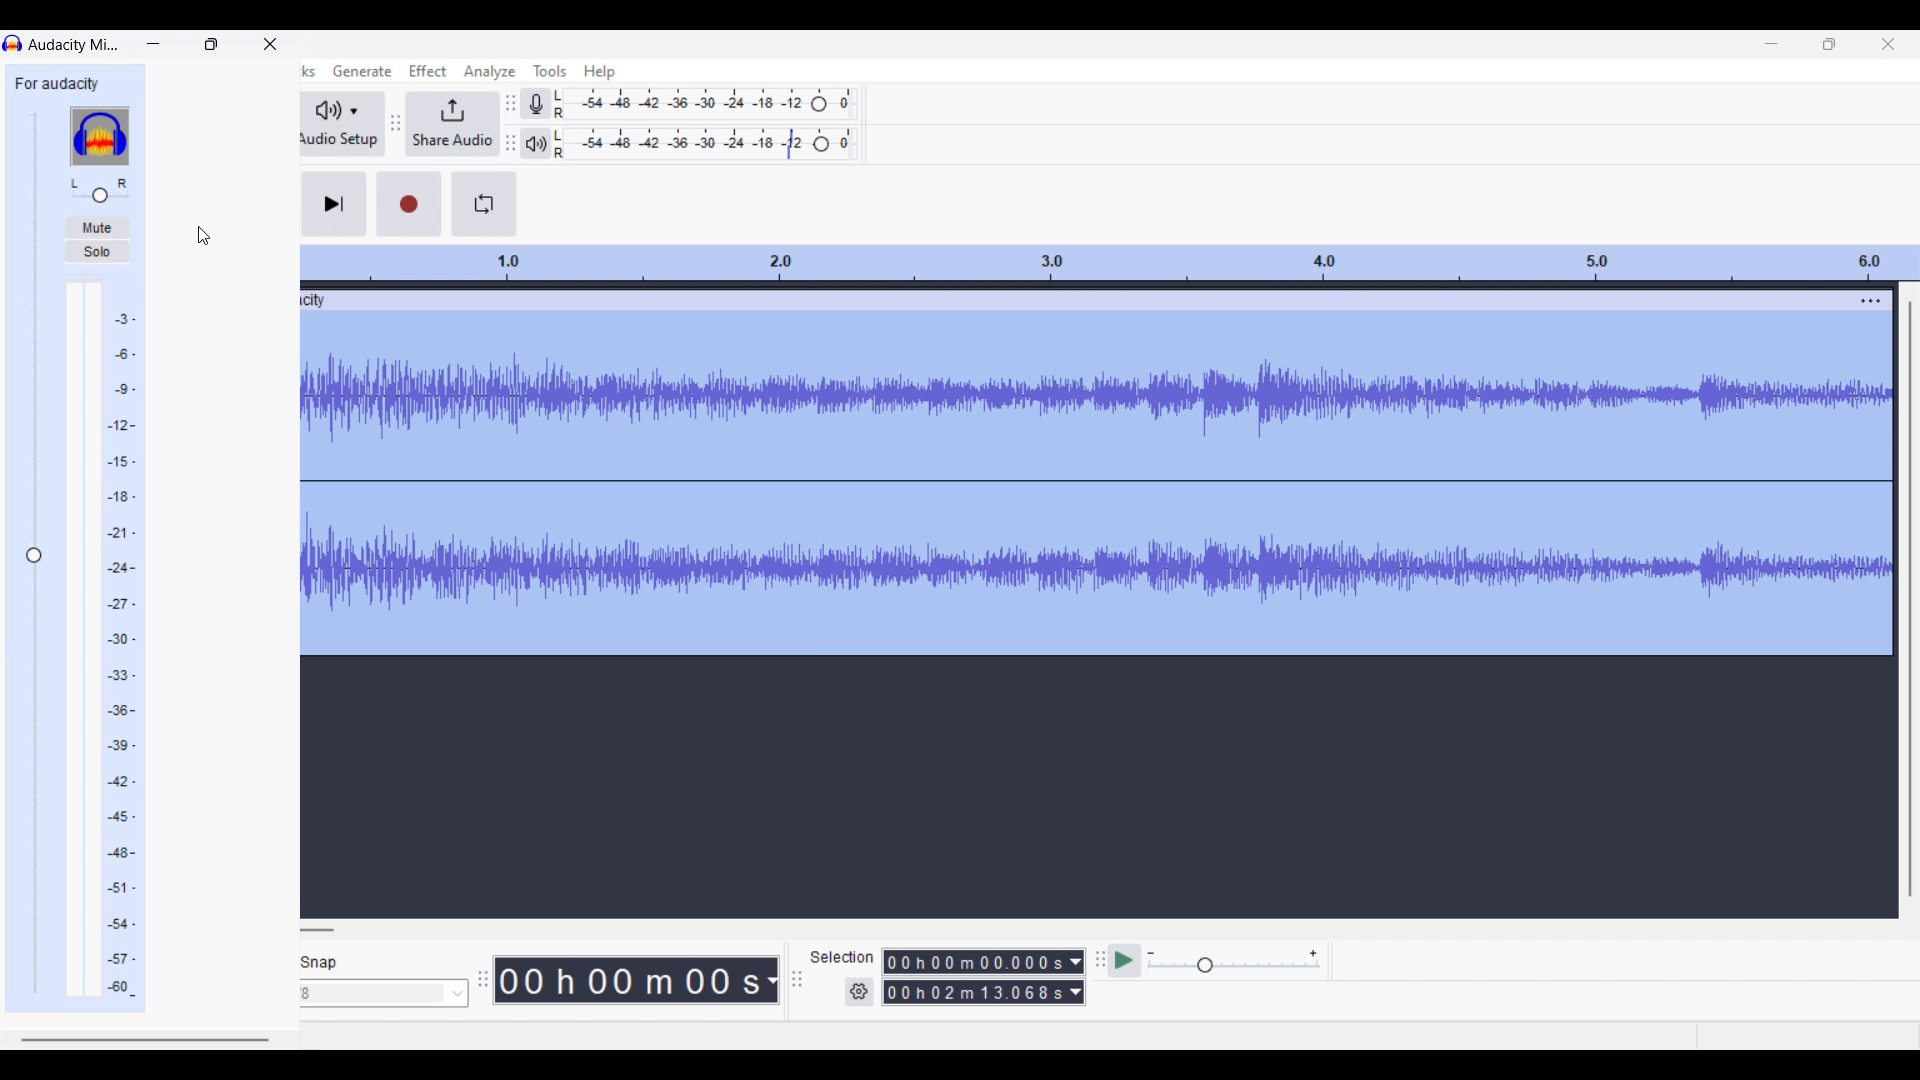  I want to click on Cursor position uchanged, so click(204, 236).